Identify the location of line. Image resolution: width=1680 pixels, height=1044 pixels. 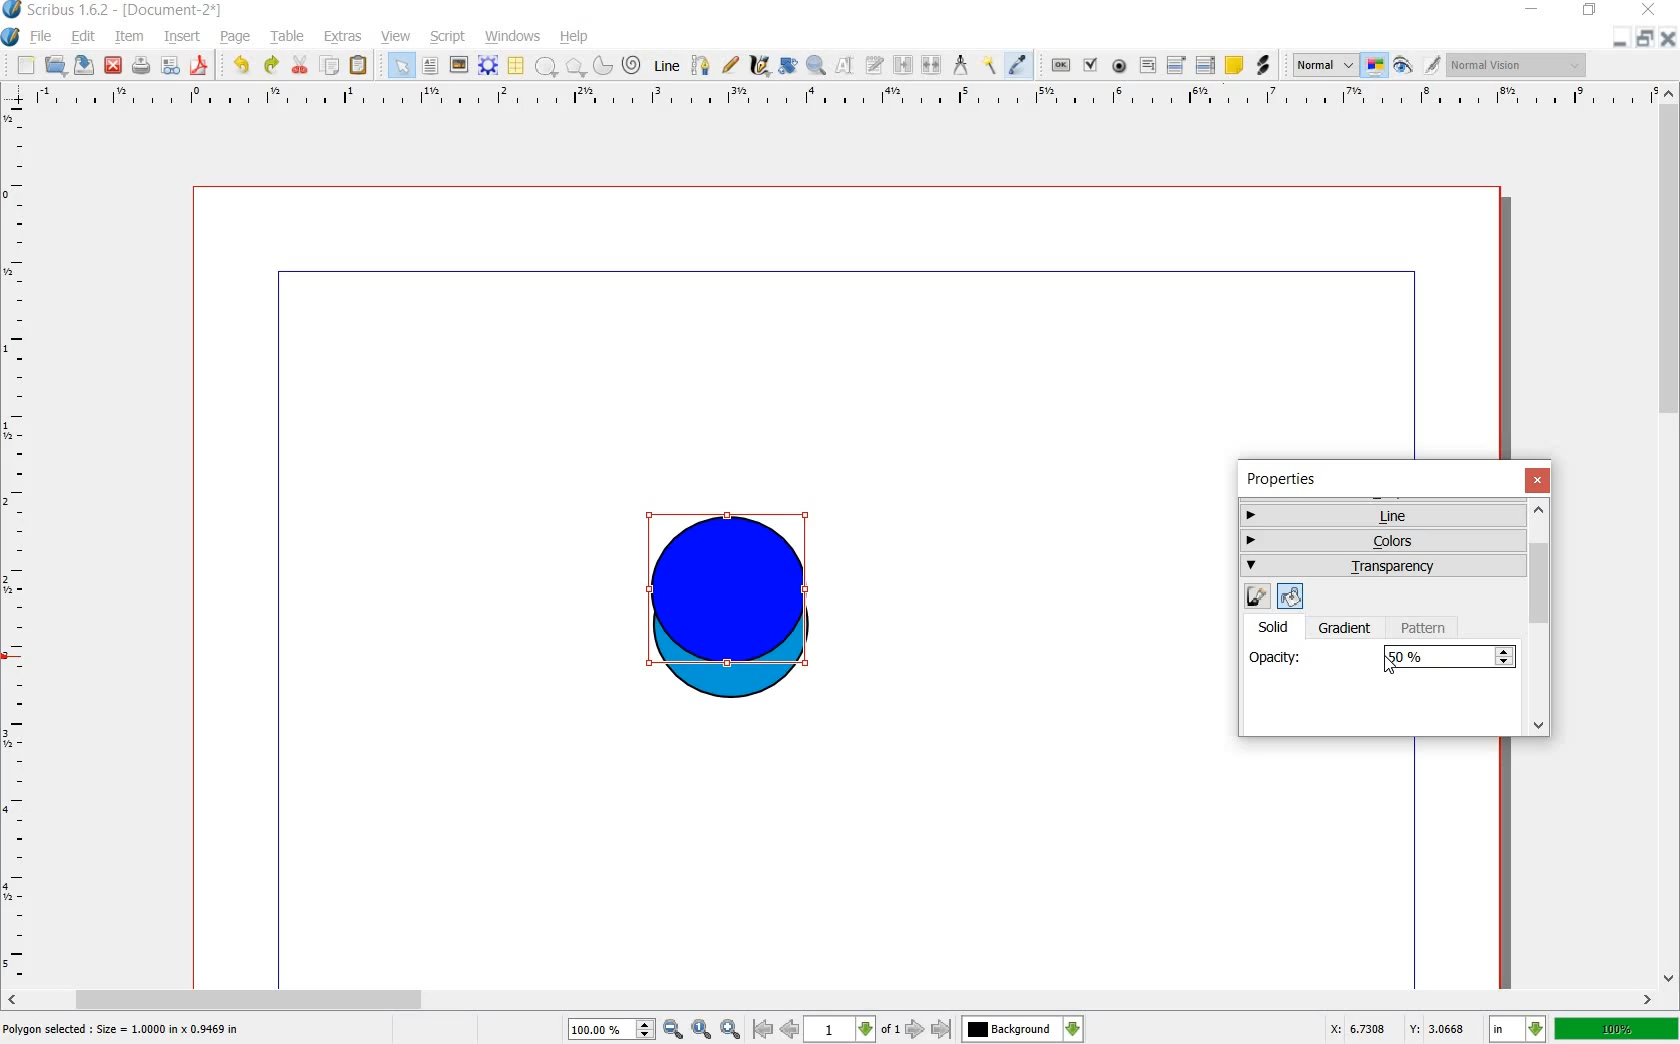
(665, 67).